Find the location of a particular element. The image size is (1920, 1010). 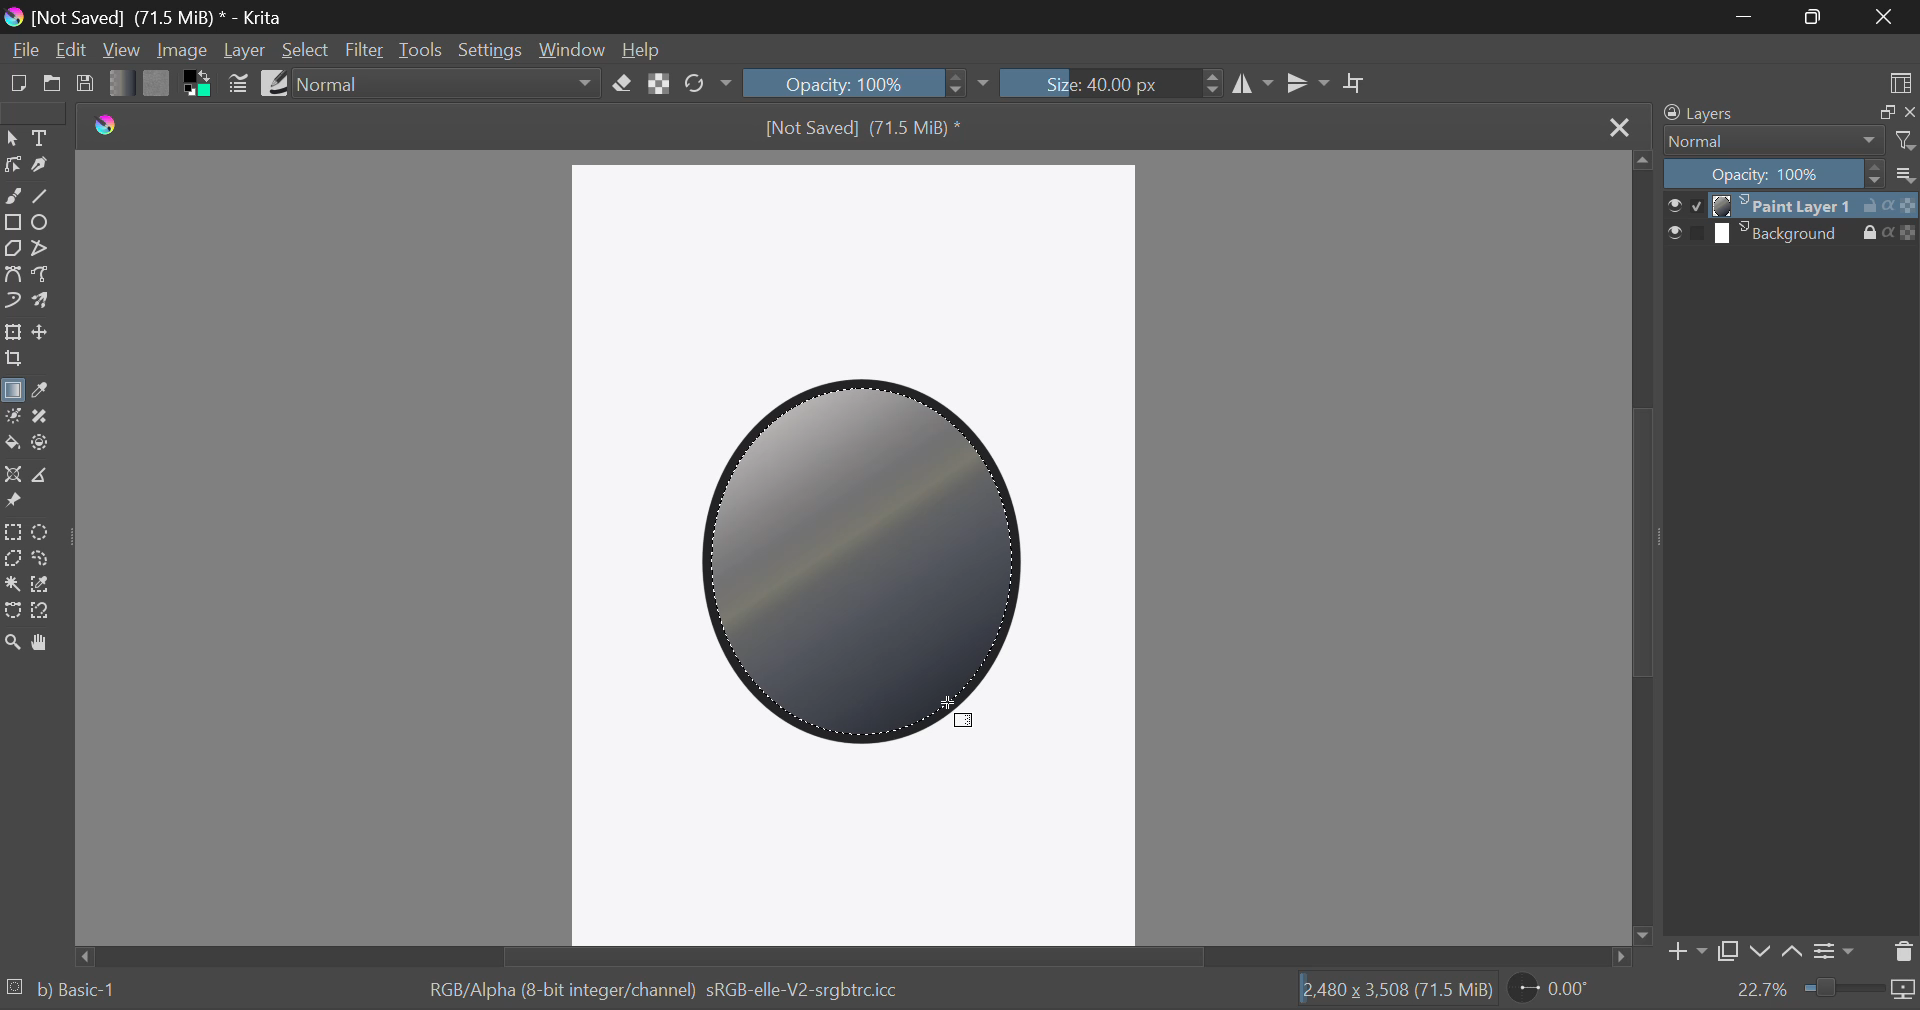

Text is located at coordinates (44, 139).